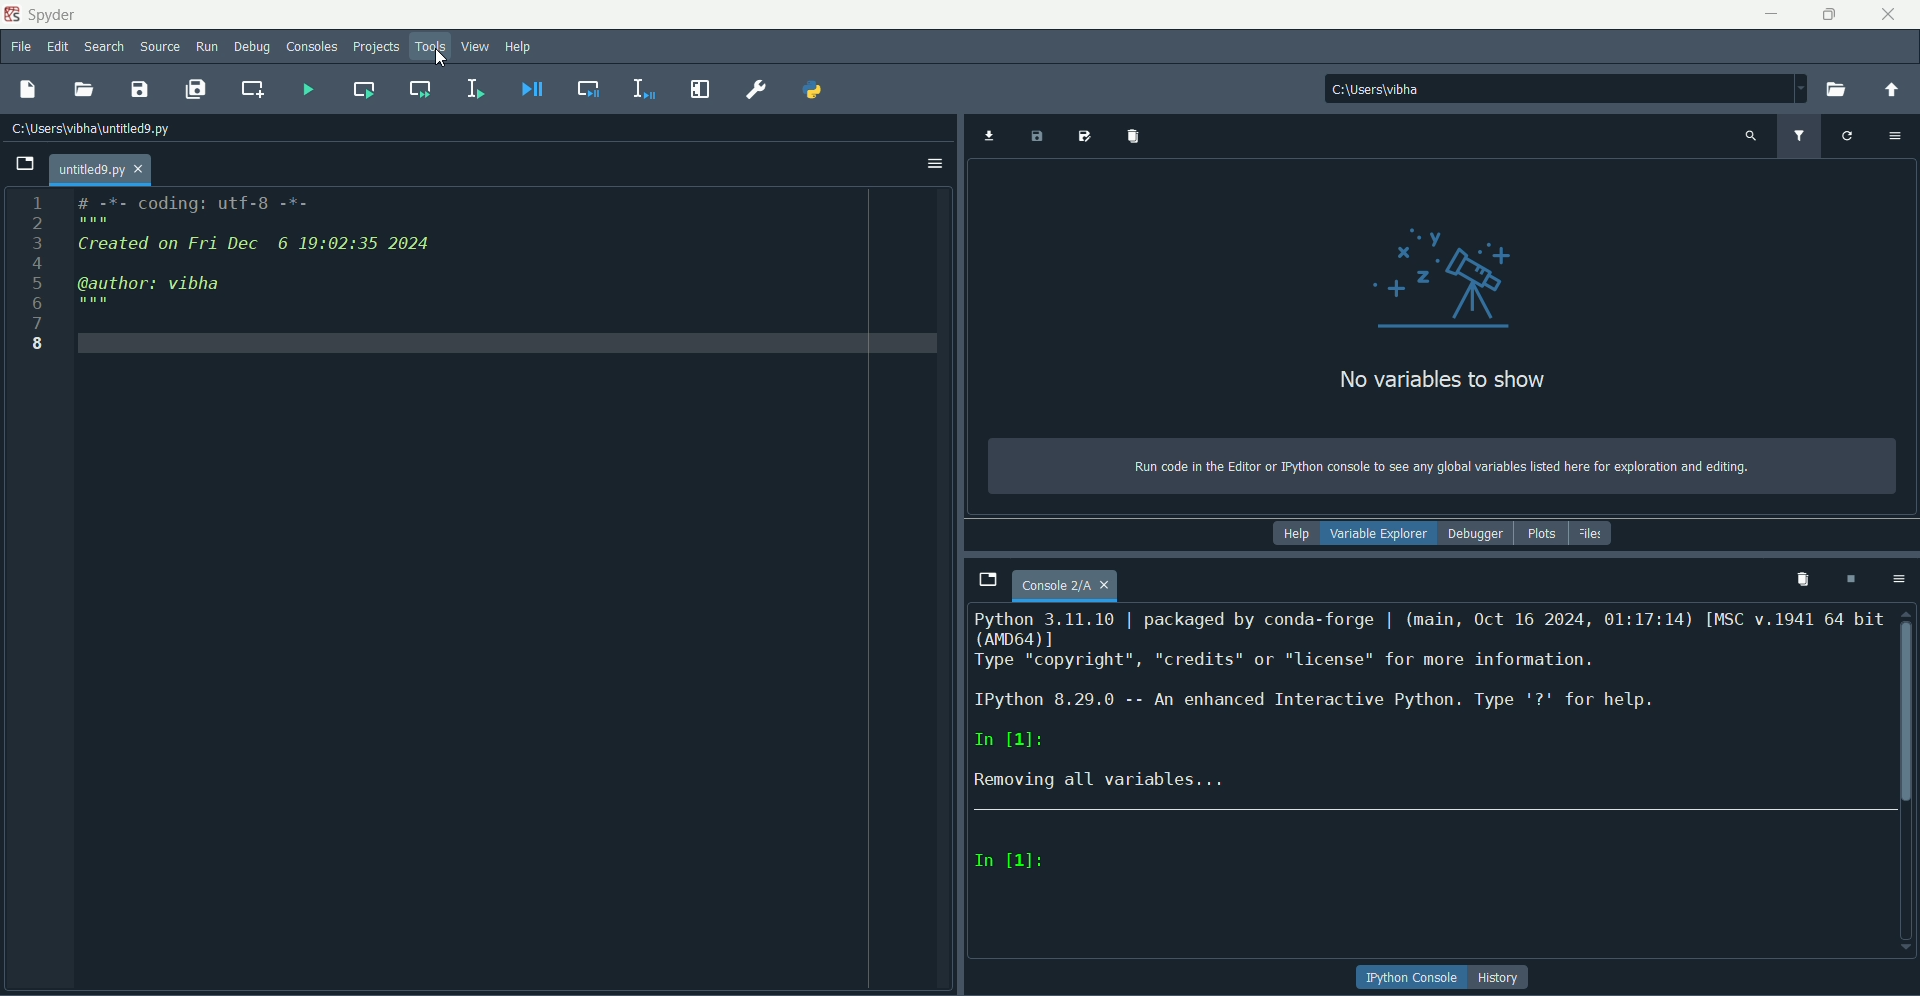 This screenshot has height=996, width=1920. What do you see at coordinates (1011, 861) in the screenshot?
I see `character` at bounding box center [1011, 861].